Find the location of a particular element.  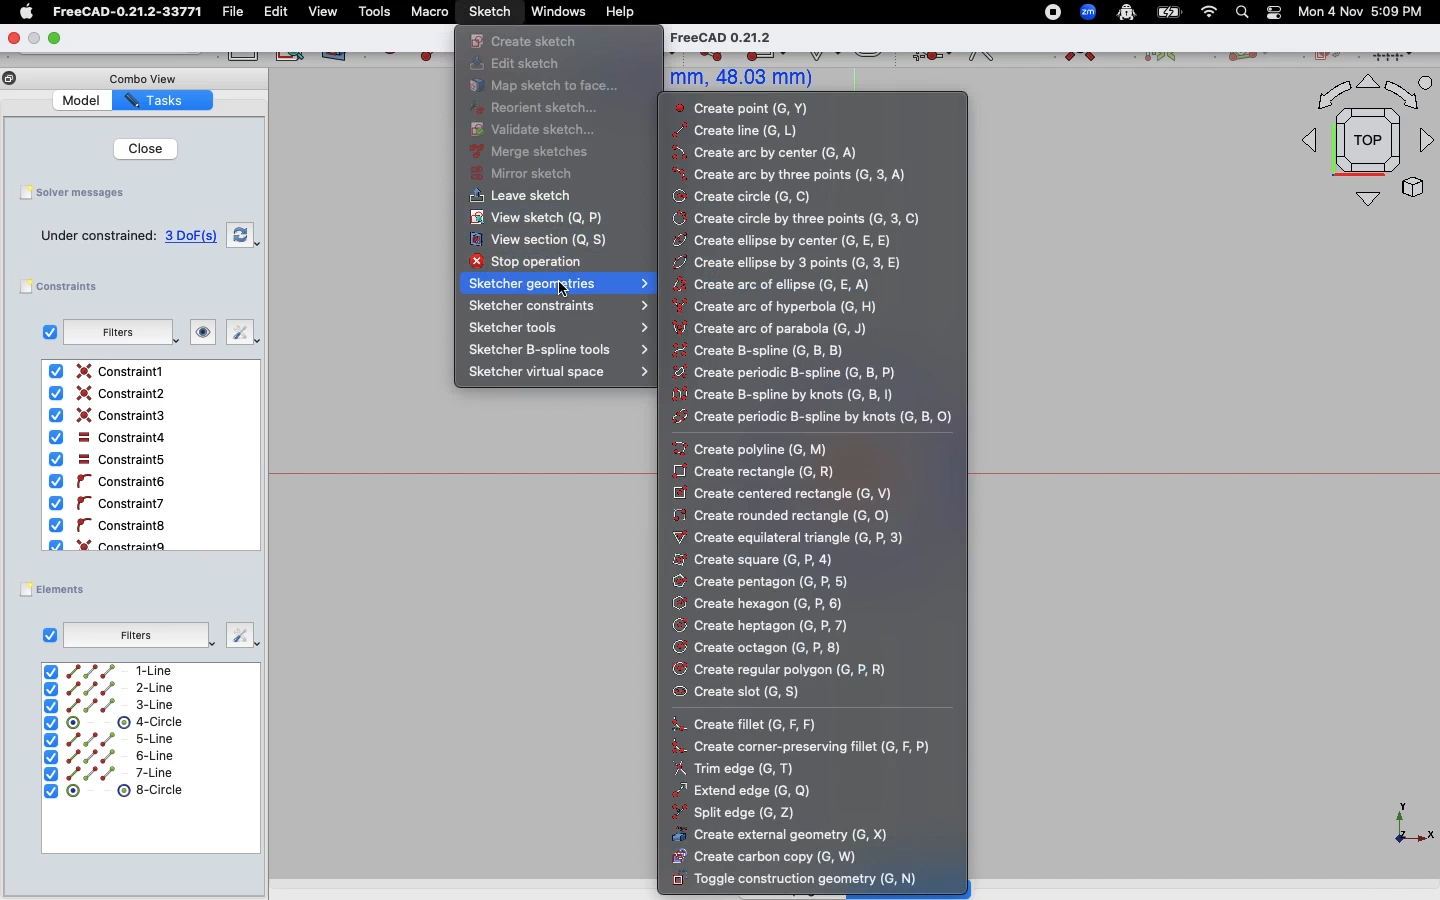

Sketcher B-spline tools is located at coordinates (562, 351).